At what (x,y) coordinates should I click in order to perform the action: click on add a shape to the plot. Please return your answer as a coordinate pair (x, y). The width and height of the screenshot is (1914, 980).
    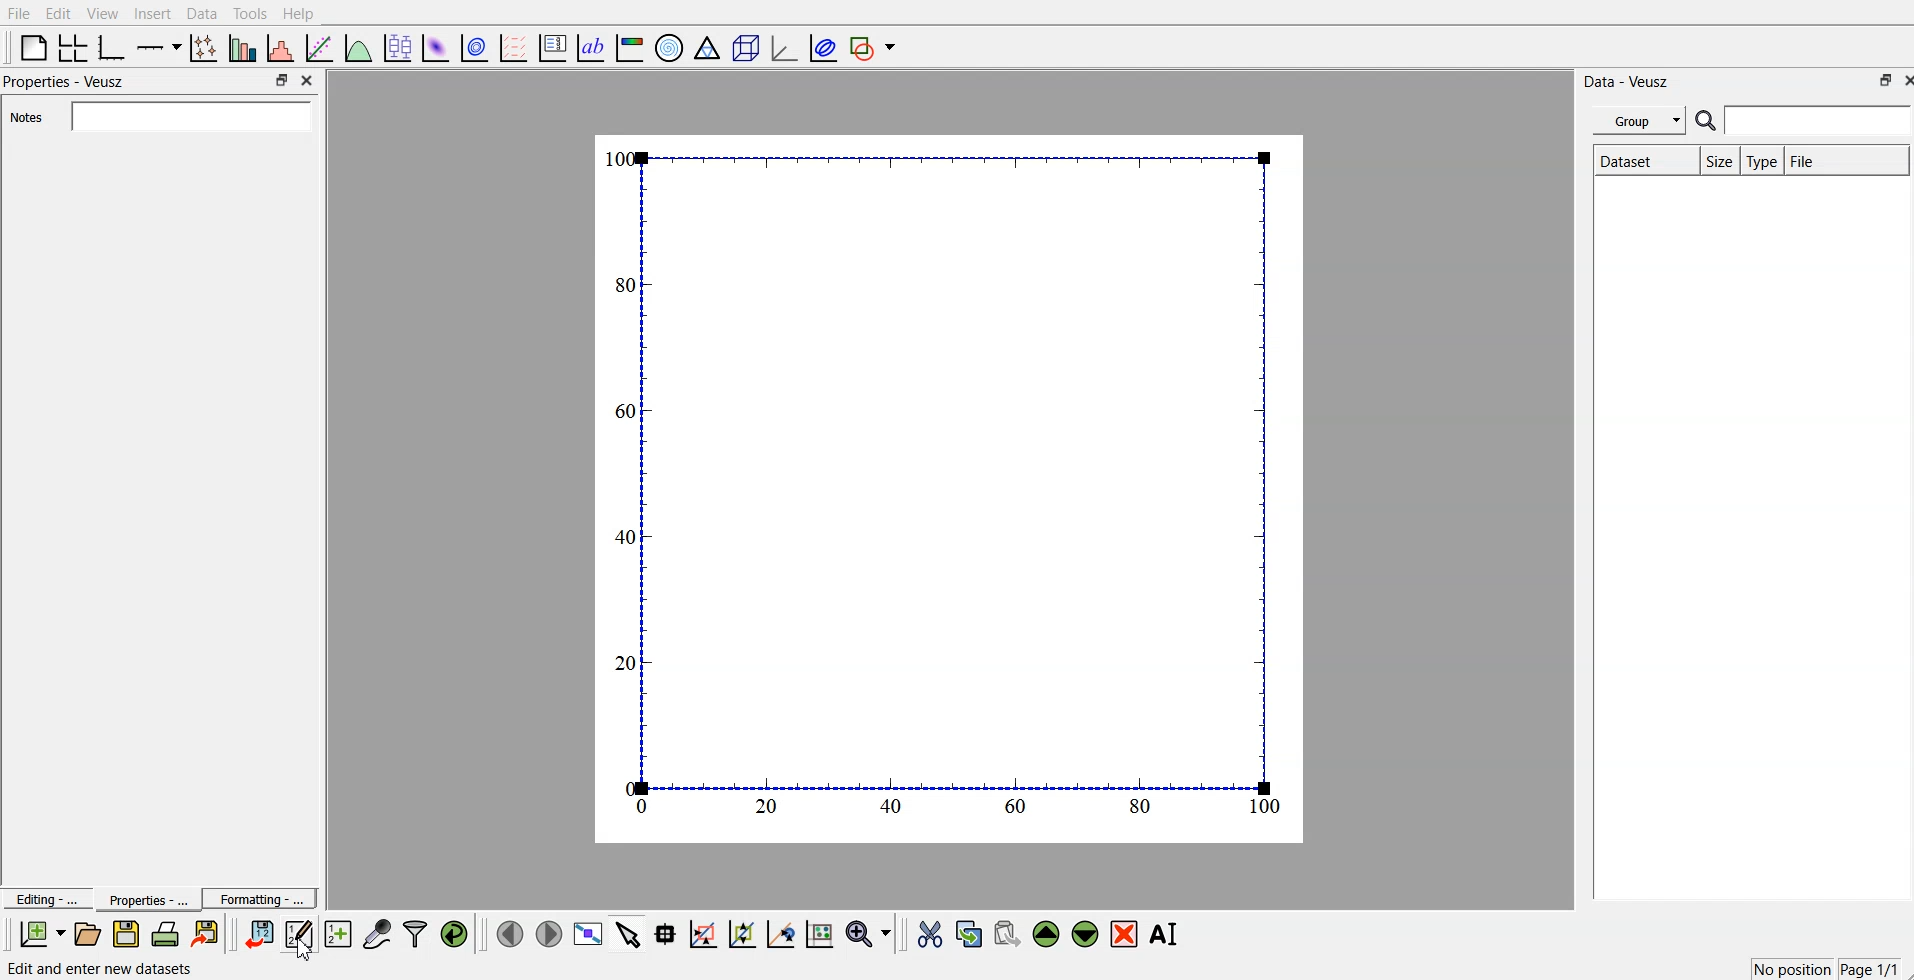
    Looking at the image, I should click on (874, 47).